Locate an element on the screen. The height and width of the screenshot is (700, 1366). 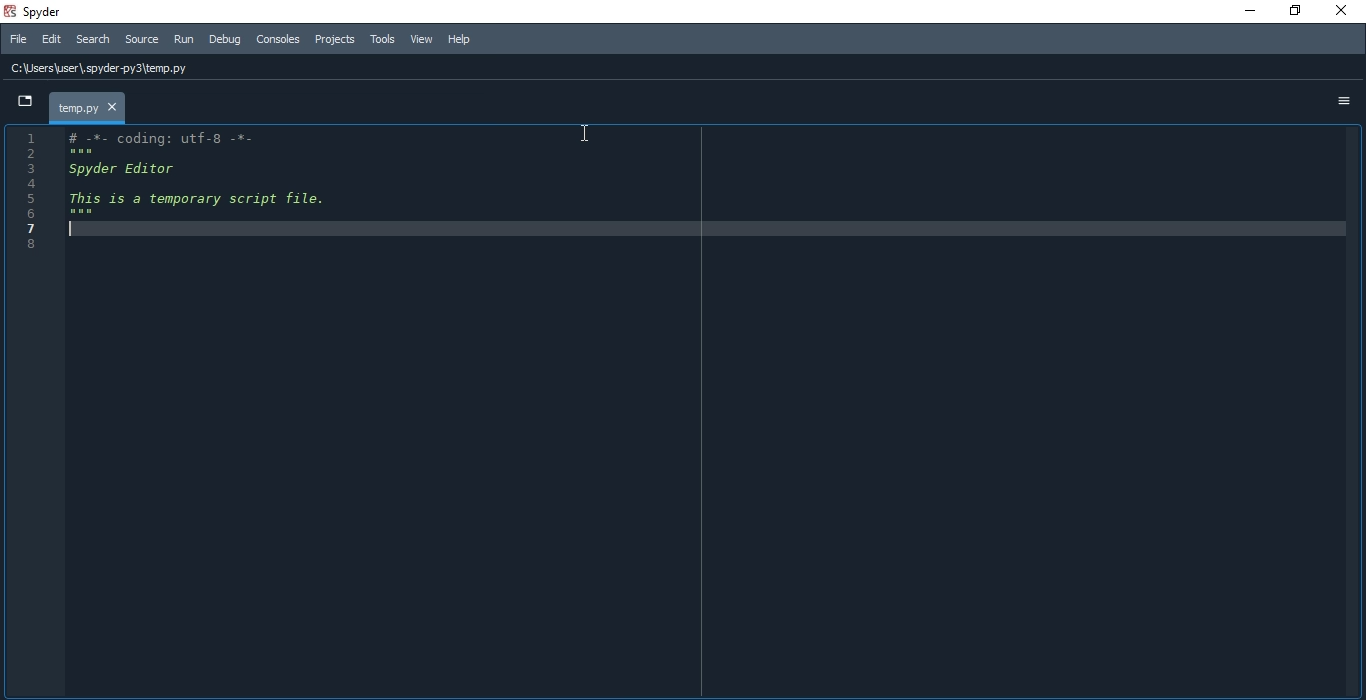
Help is located at coordinates (464, 40).